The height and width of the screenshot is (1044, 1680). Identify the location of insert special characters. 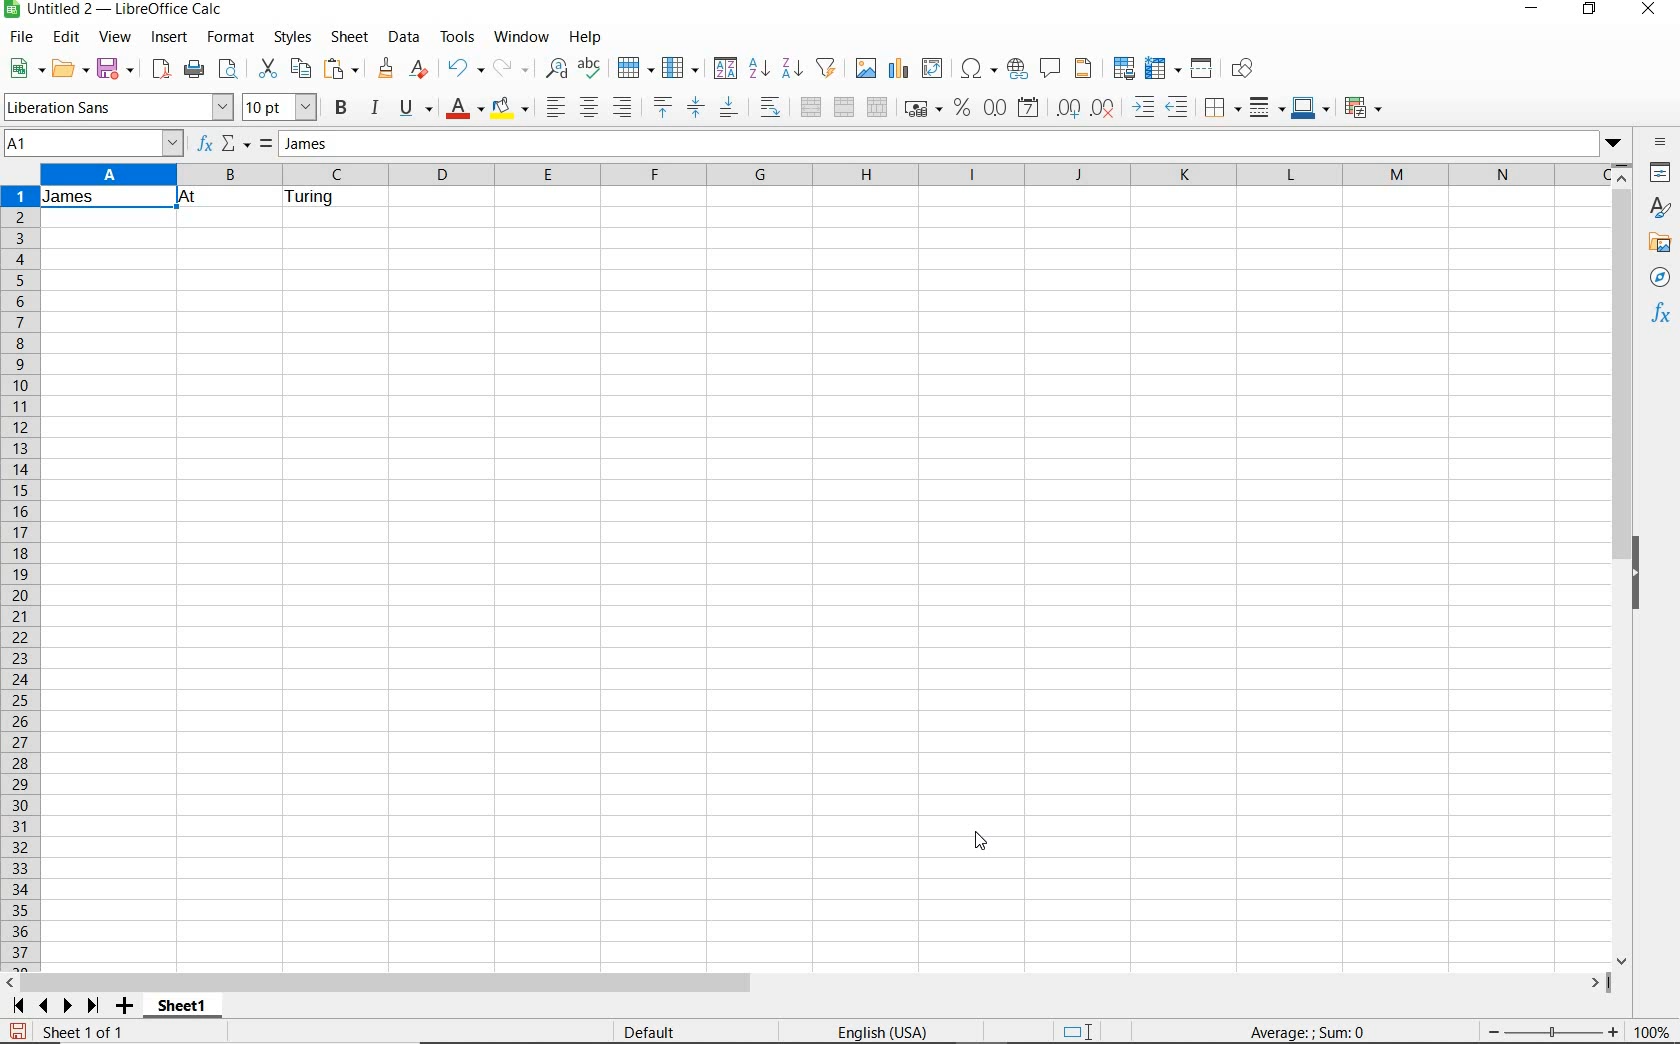
(978, 70).